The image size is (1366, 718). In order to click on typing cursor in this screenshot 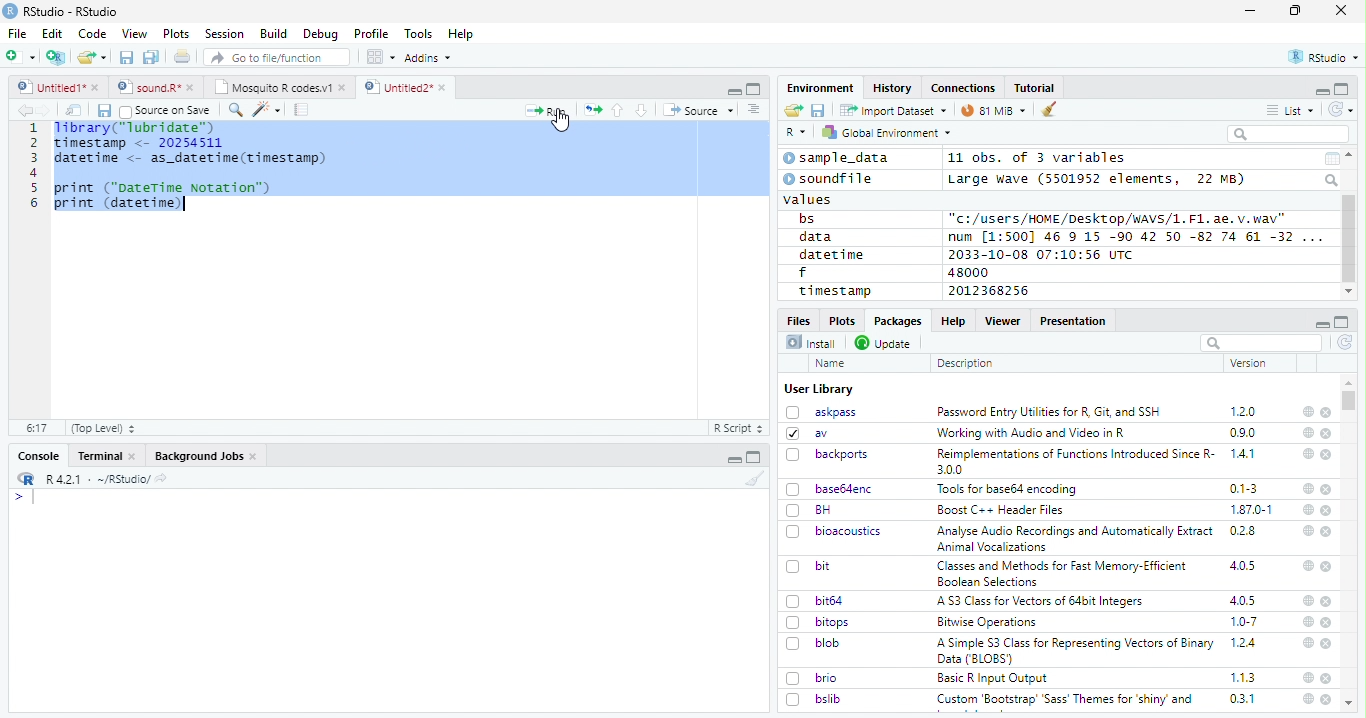, I will do `click(24, 497)`.